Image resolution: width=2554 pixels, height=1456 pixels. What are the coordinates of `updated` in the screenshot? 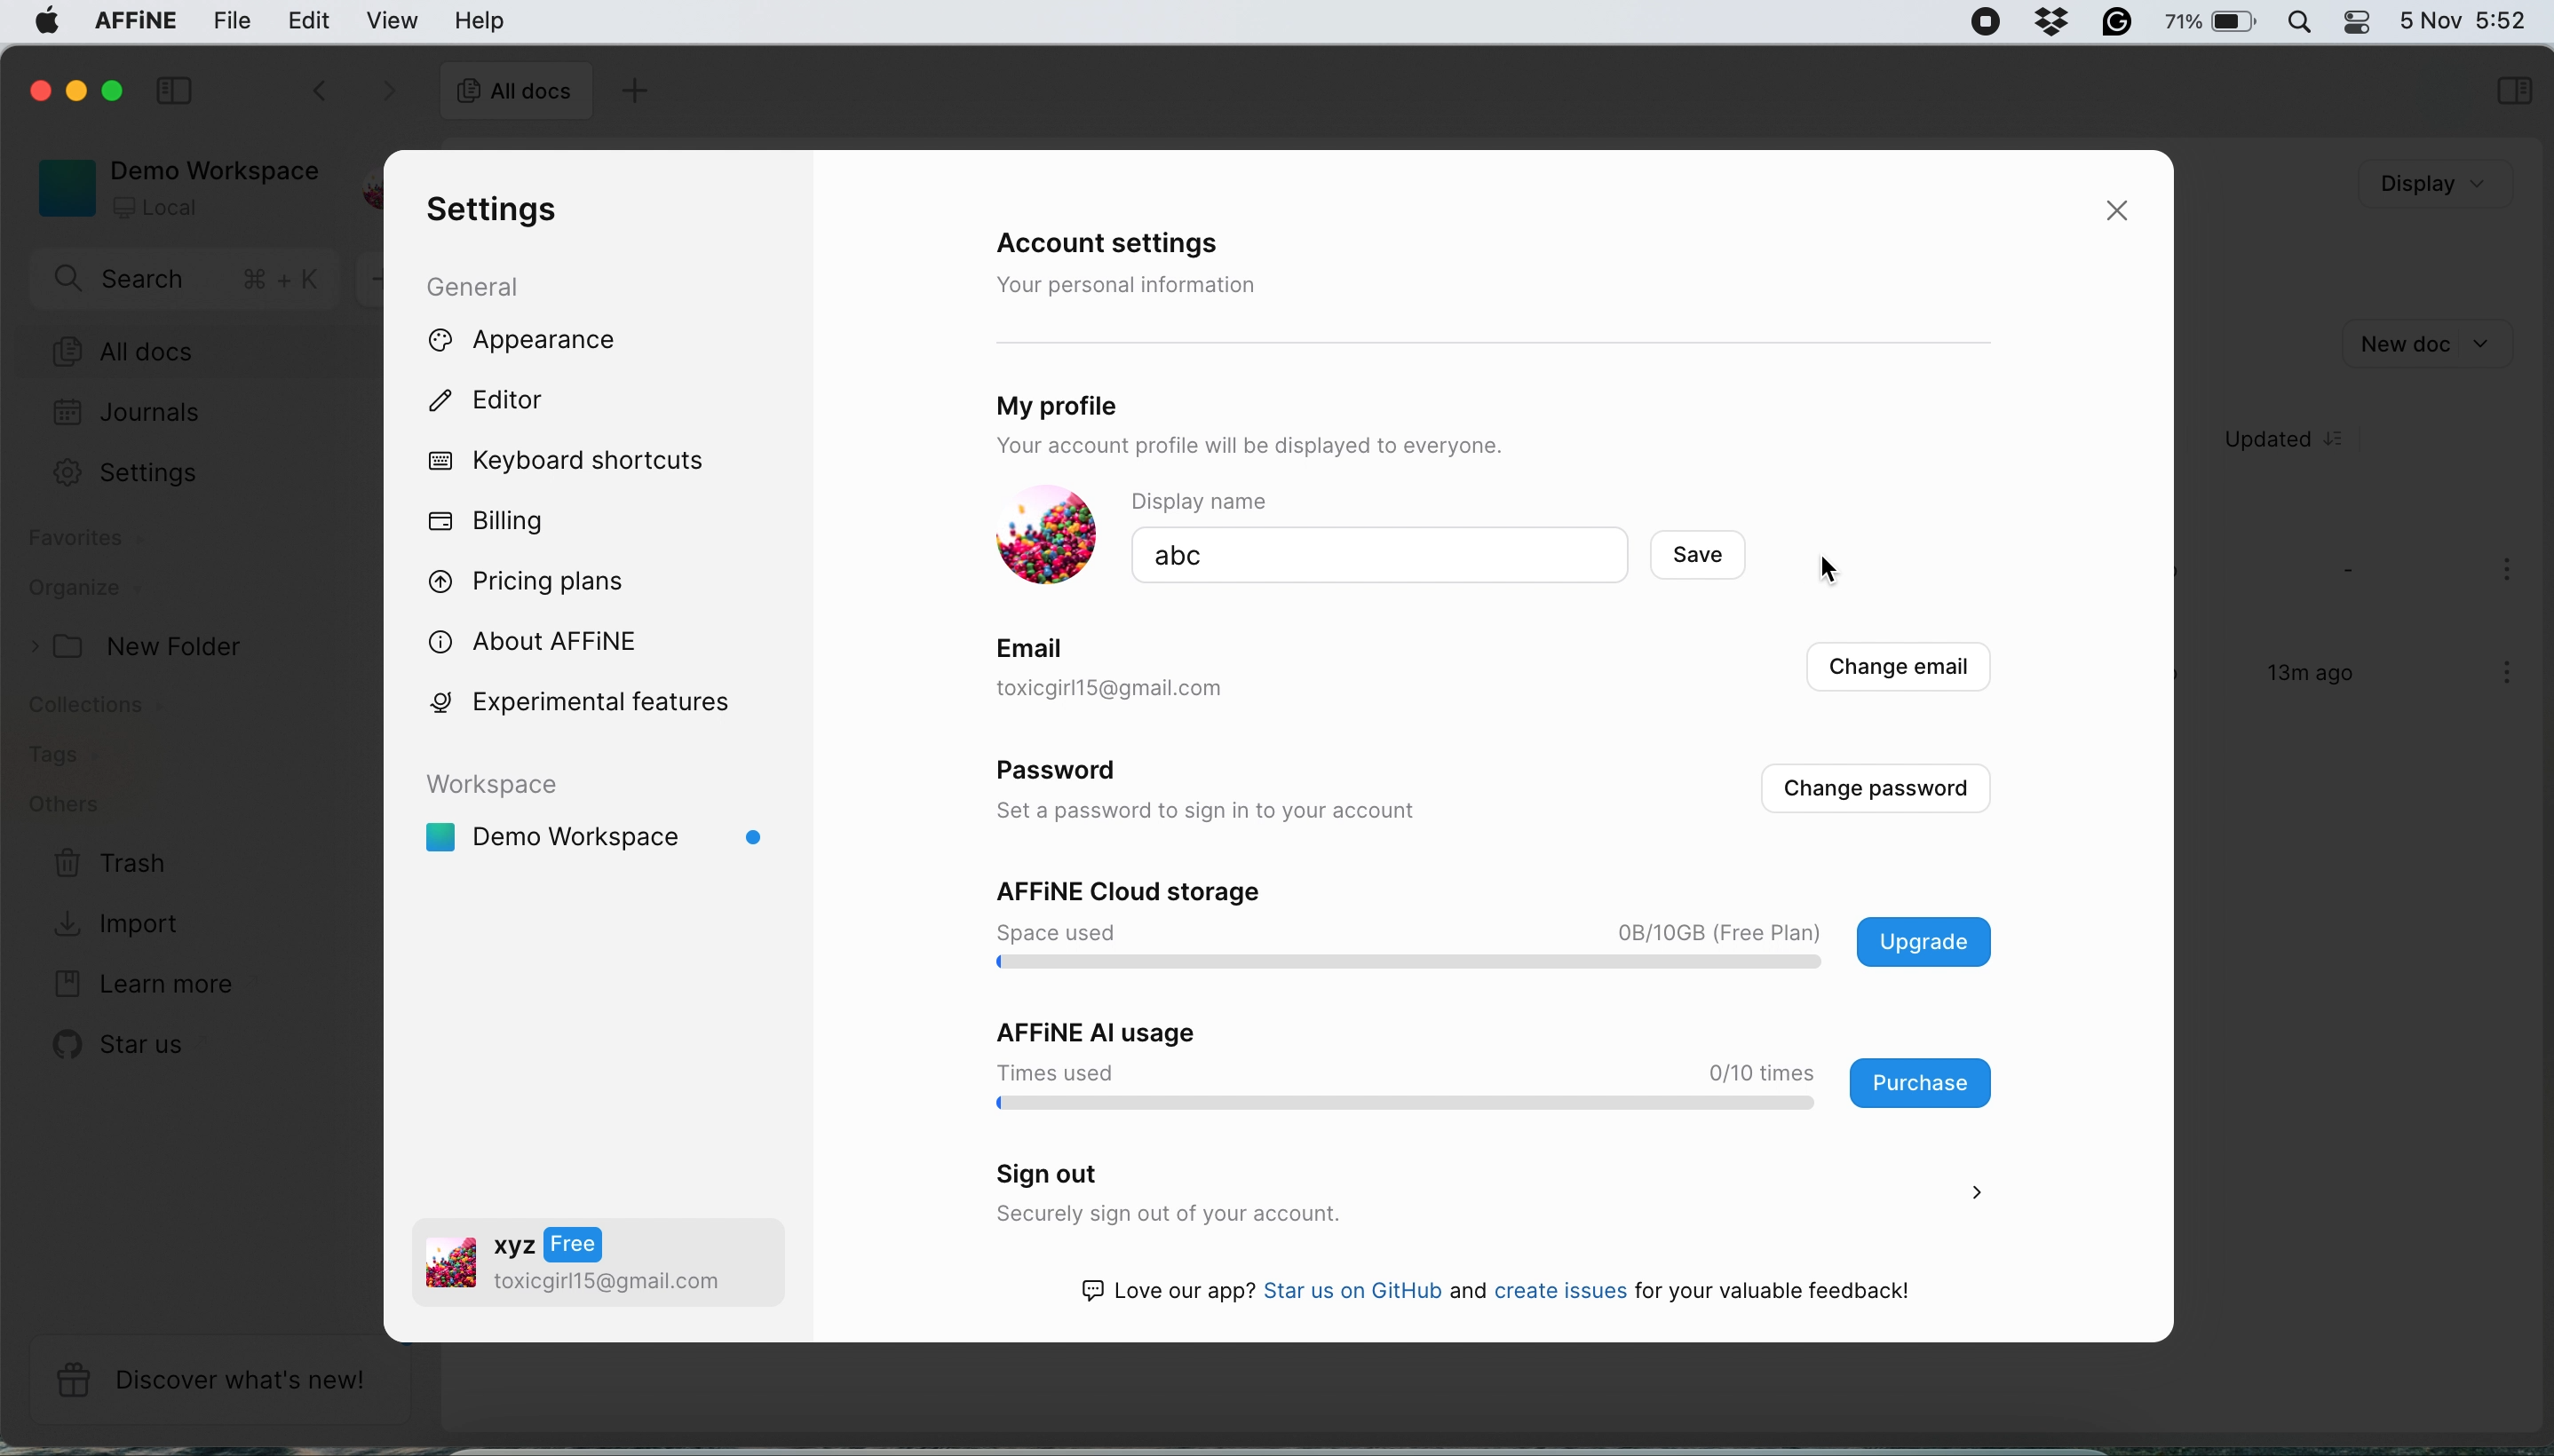 It's located at (2298, 440).